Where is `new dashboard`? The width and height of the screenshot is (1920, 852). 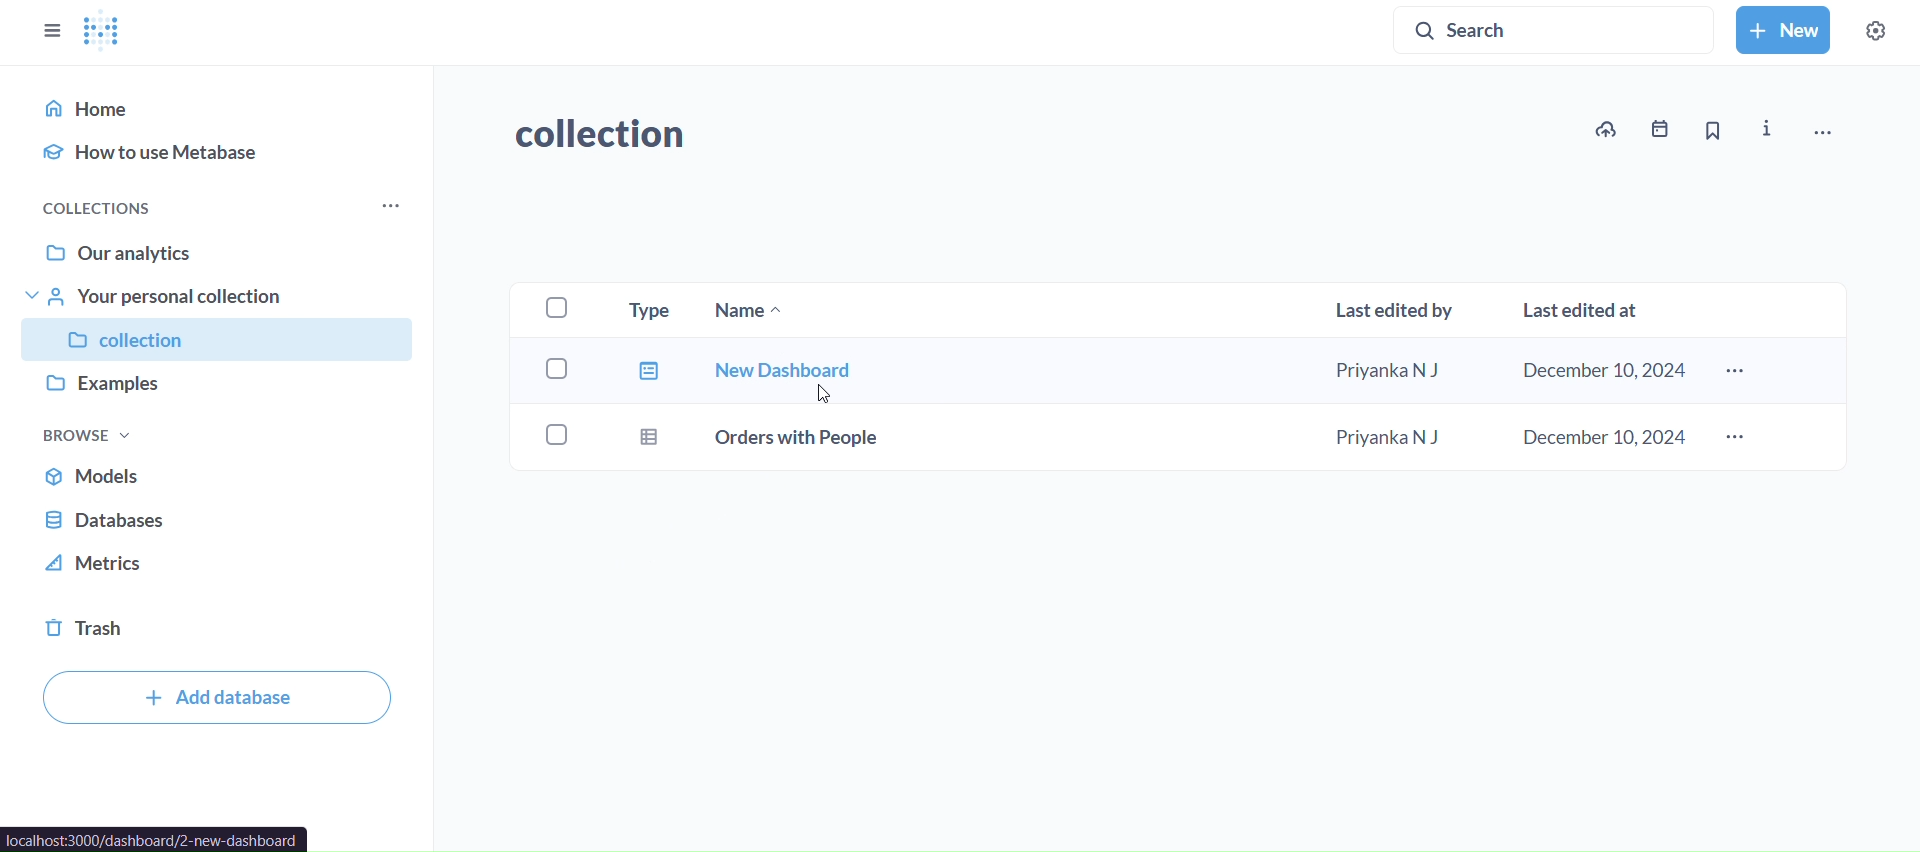
new dashboard is located at coordinates (775, 374).